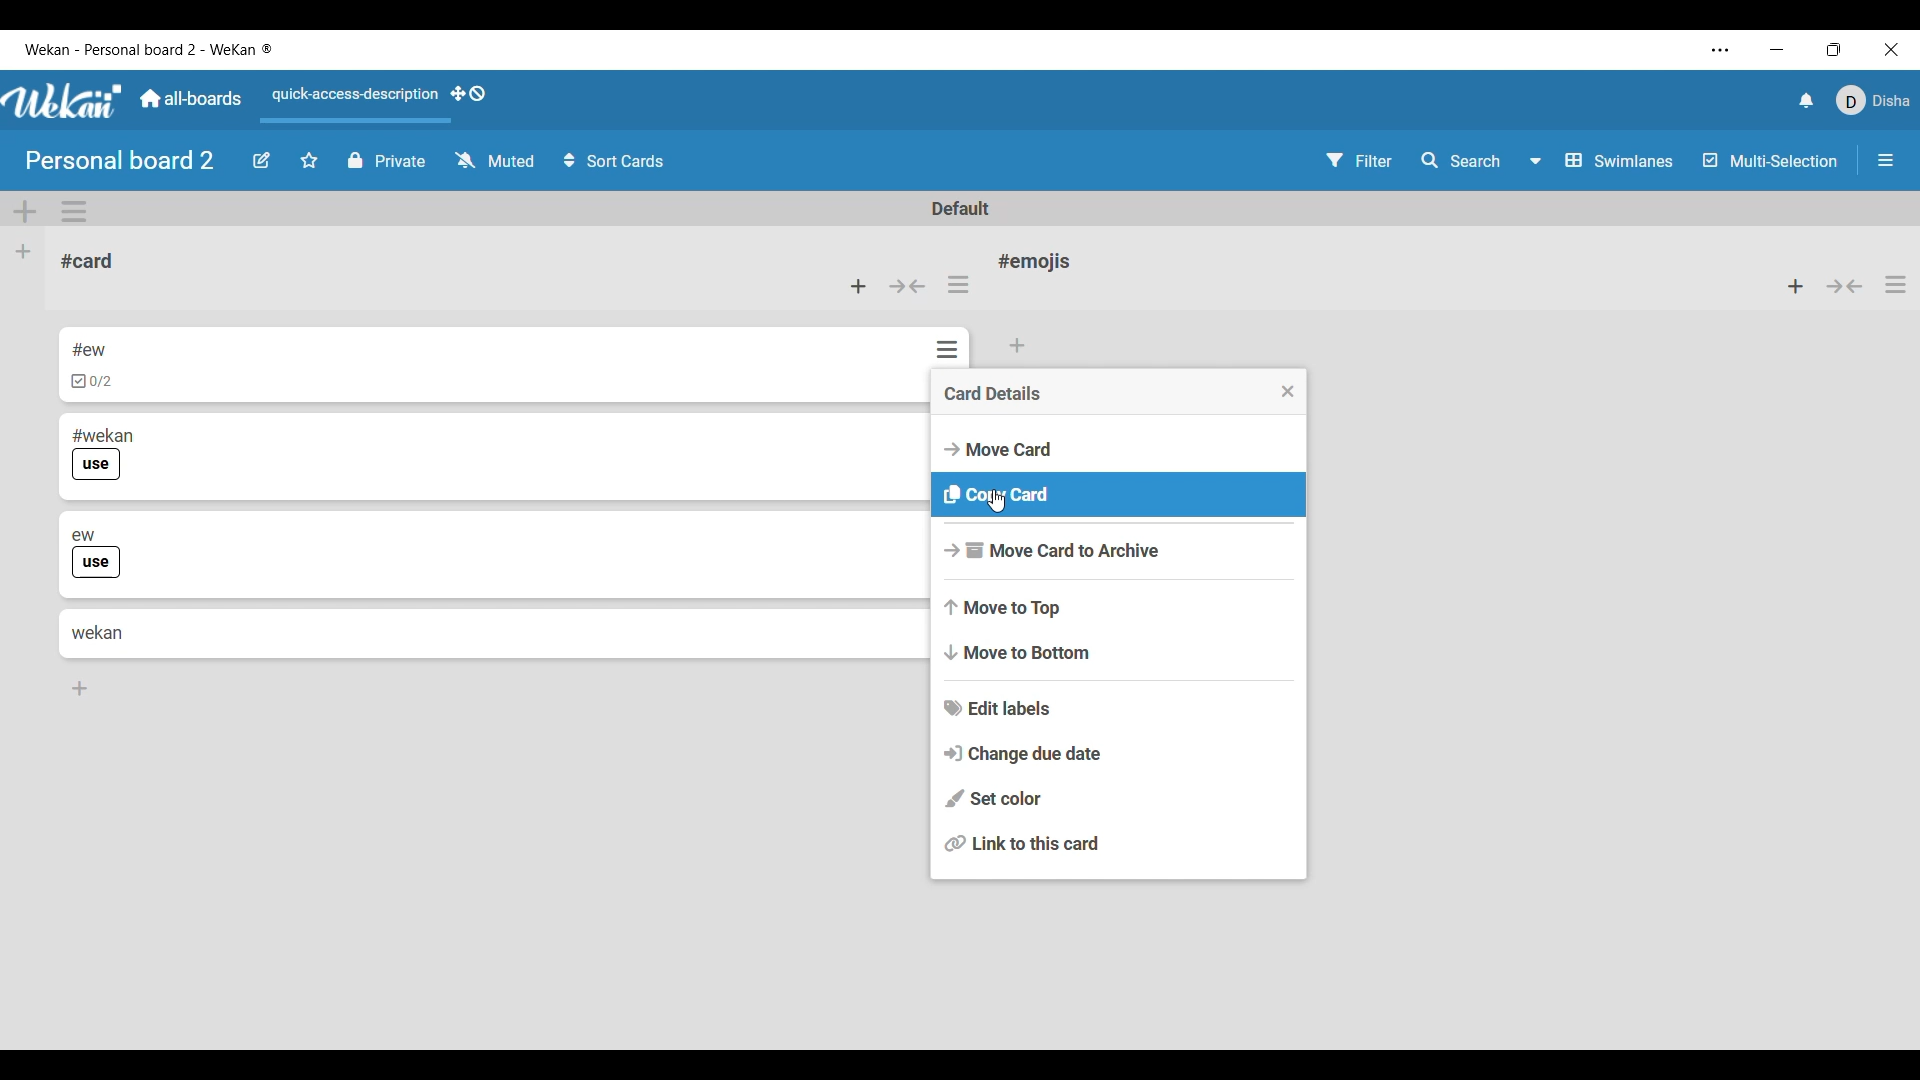  I want to click on Card 1, so click(156, 347).